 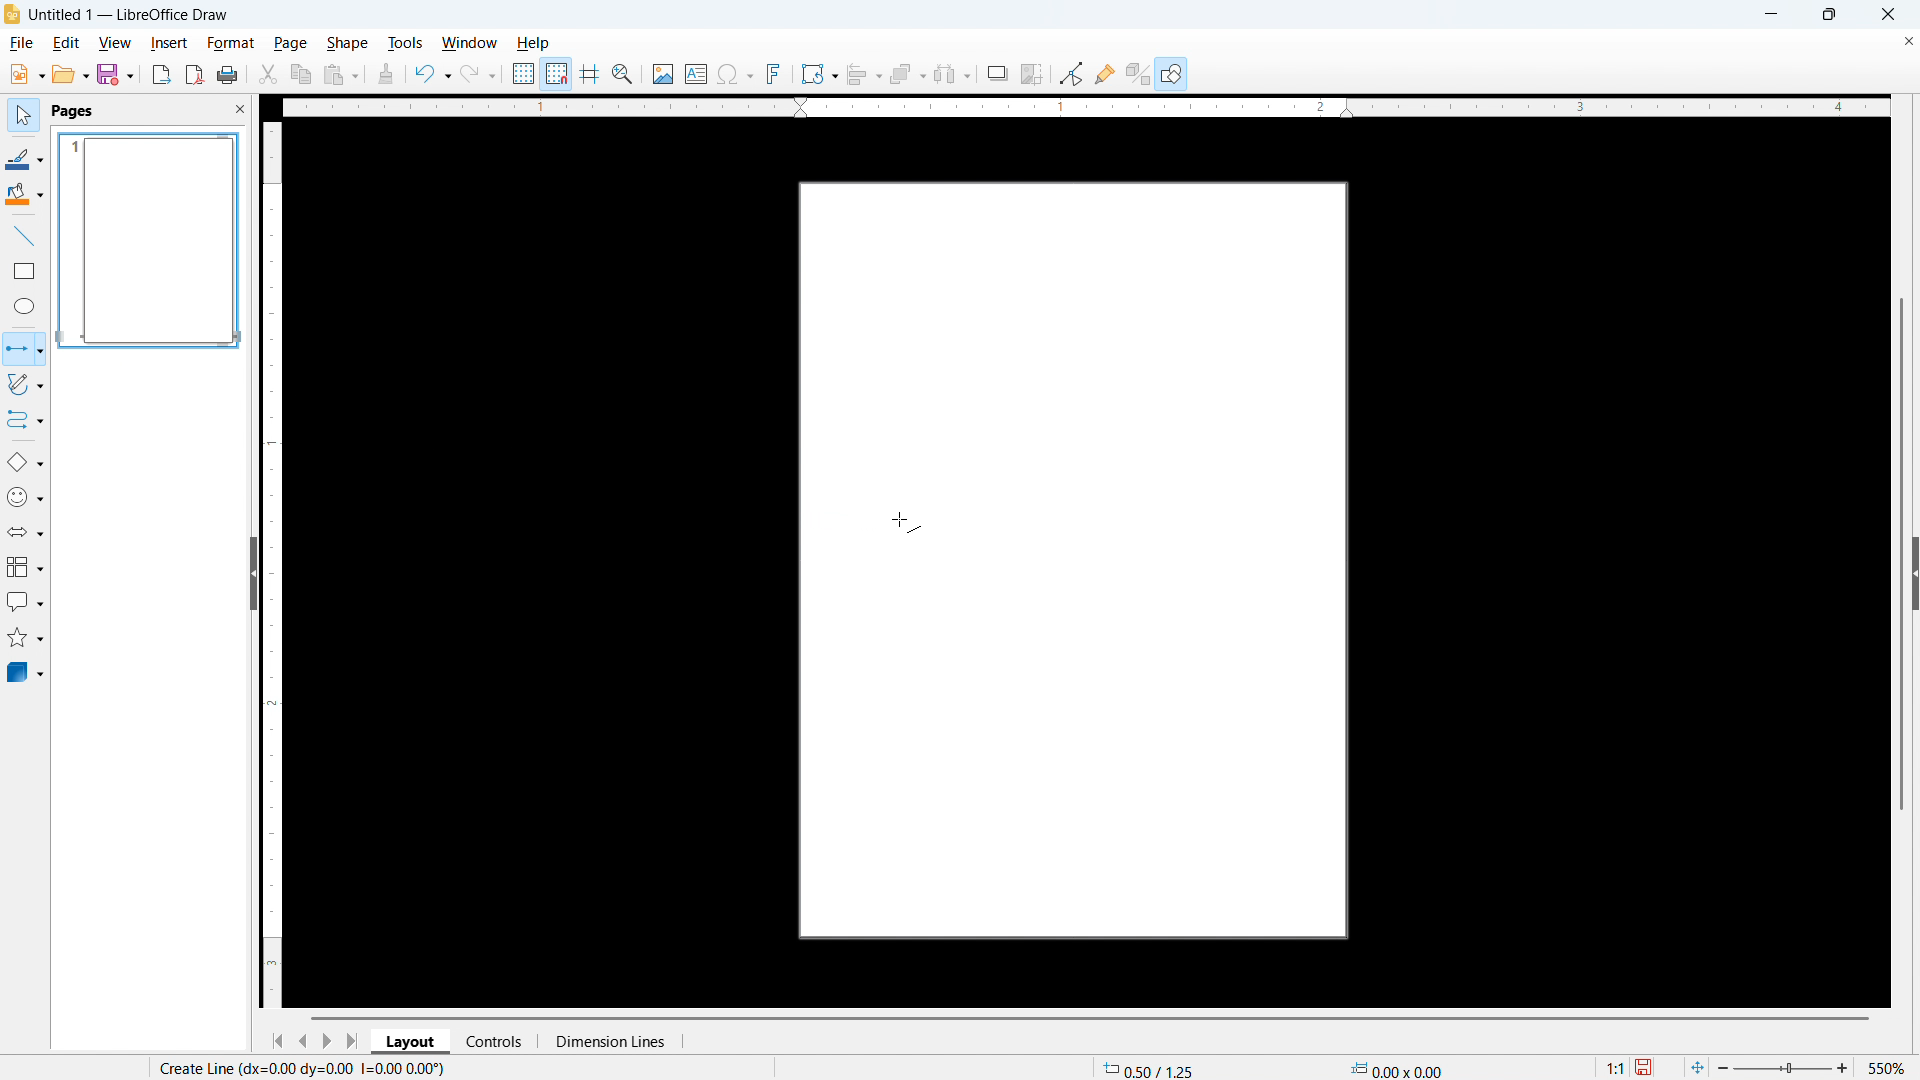 I want to click on Go to first page , so click(x=276, y=1042).